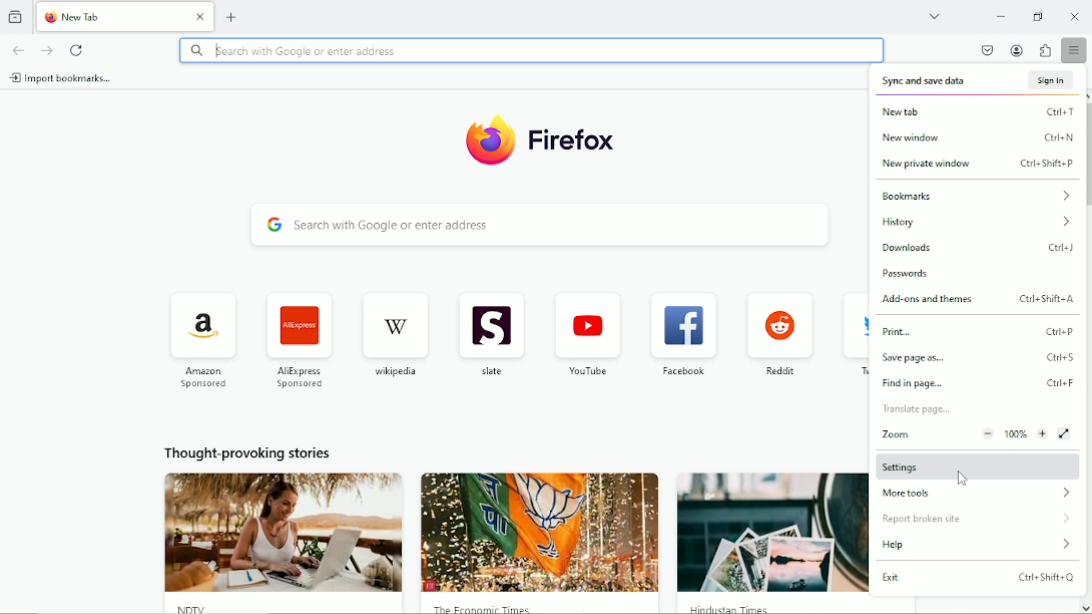 This screenshot has height=614, width=1092. I want to click on slate, so click(489, 375).